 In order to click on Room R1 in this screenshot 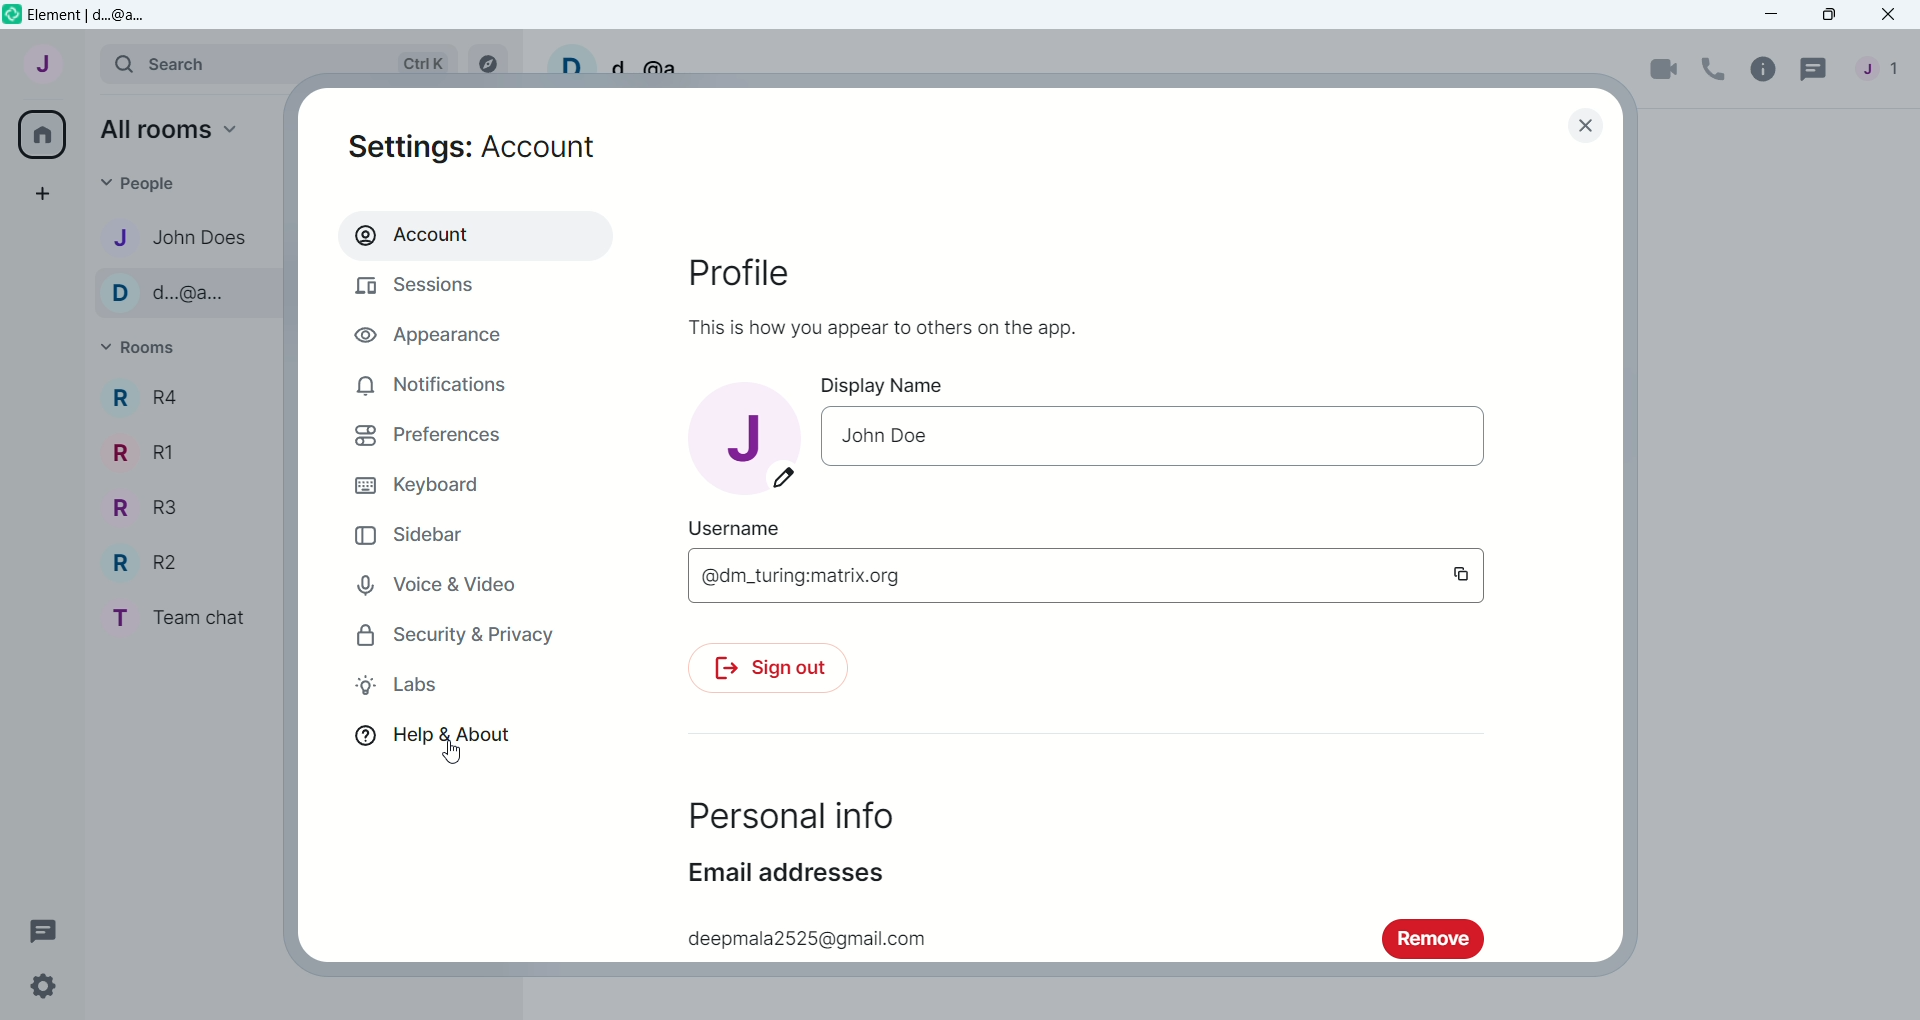, I will do `click(137, 450)`.